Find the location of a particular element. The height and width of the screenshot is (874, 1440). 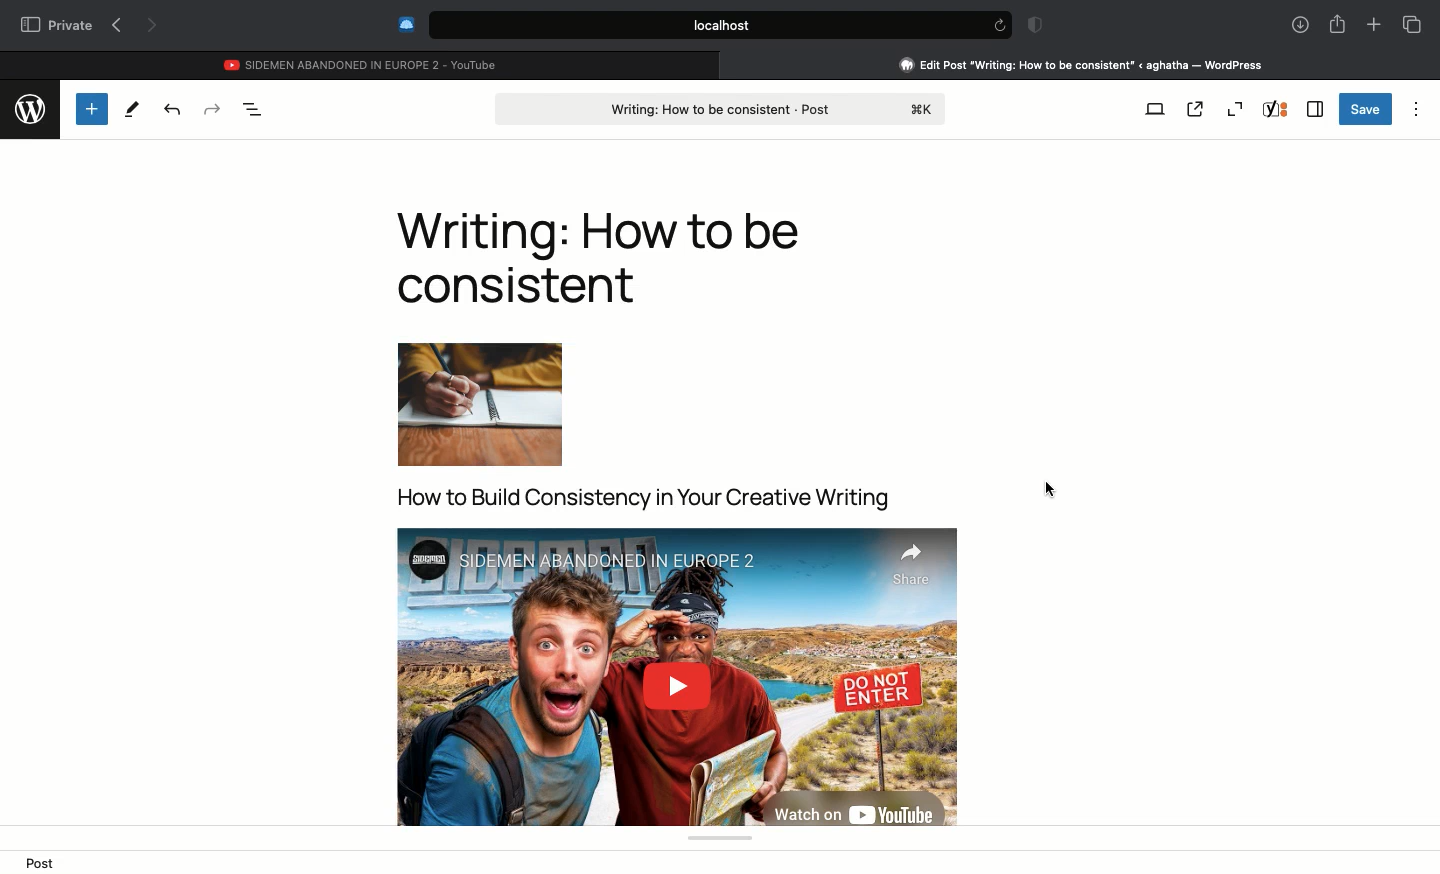

Tabs is located at coordinates (1412, 24).